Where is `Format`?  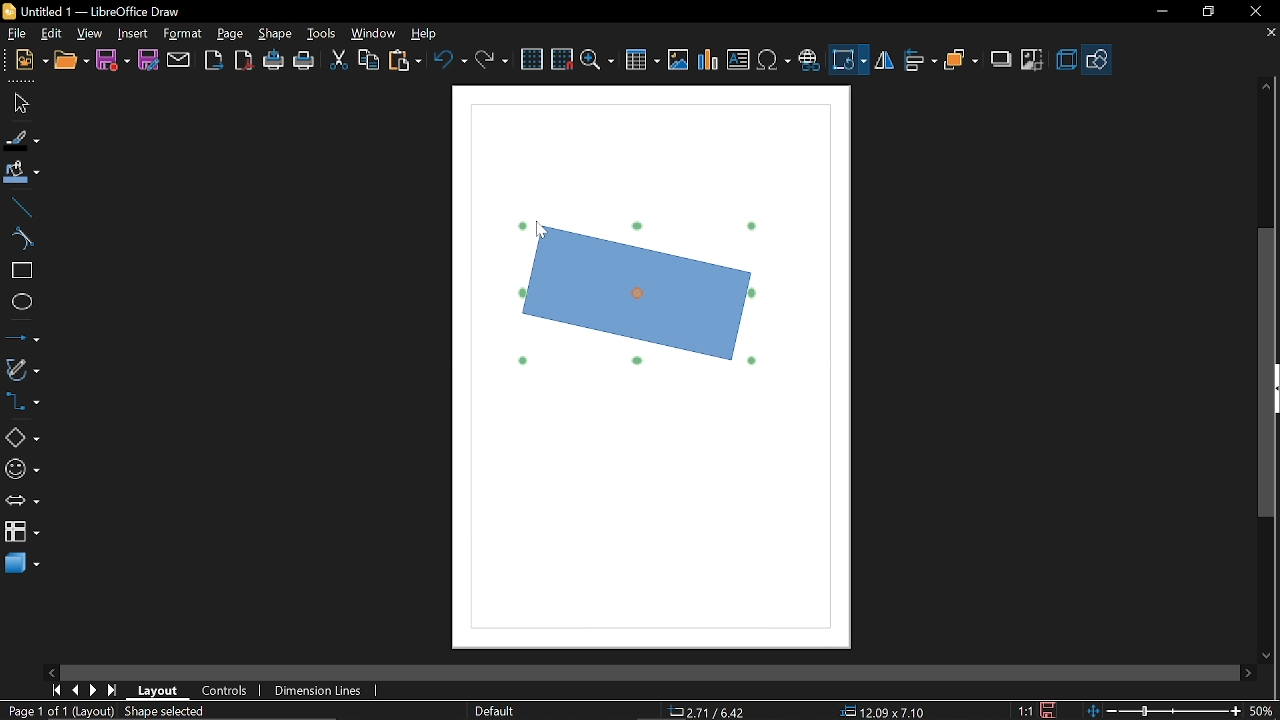 Format is located at coordinates (183, 34).